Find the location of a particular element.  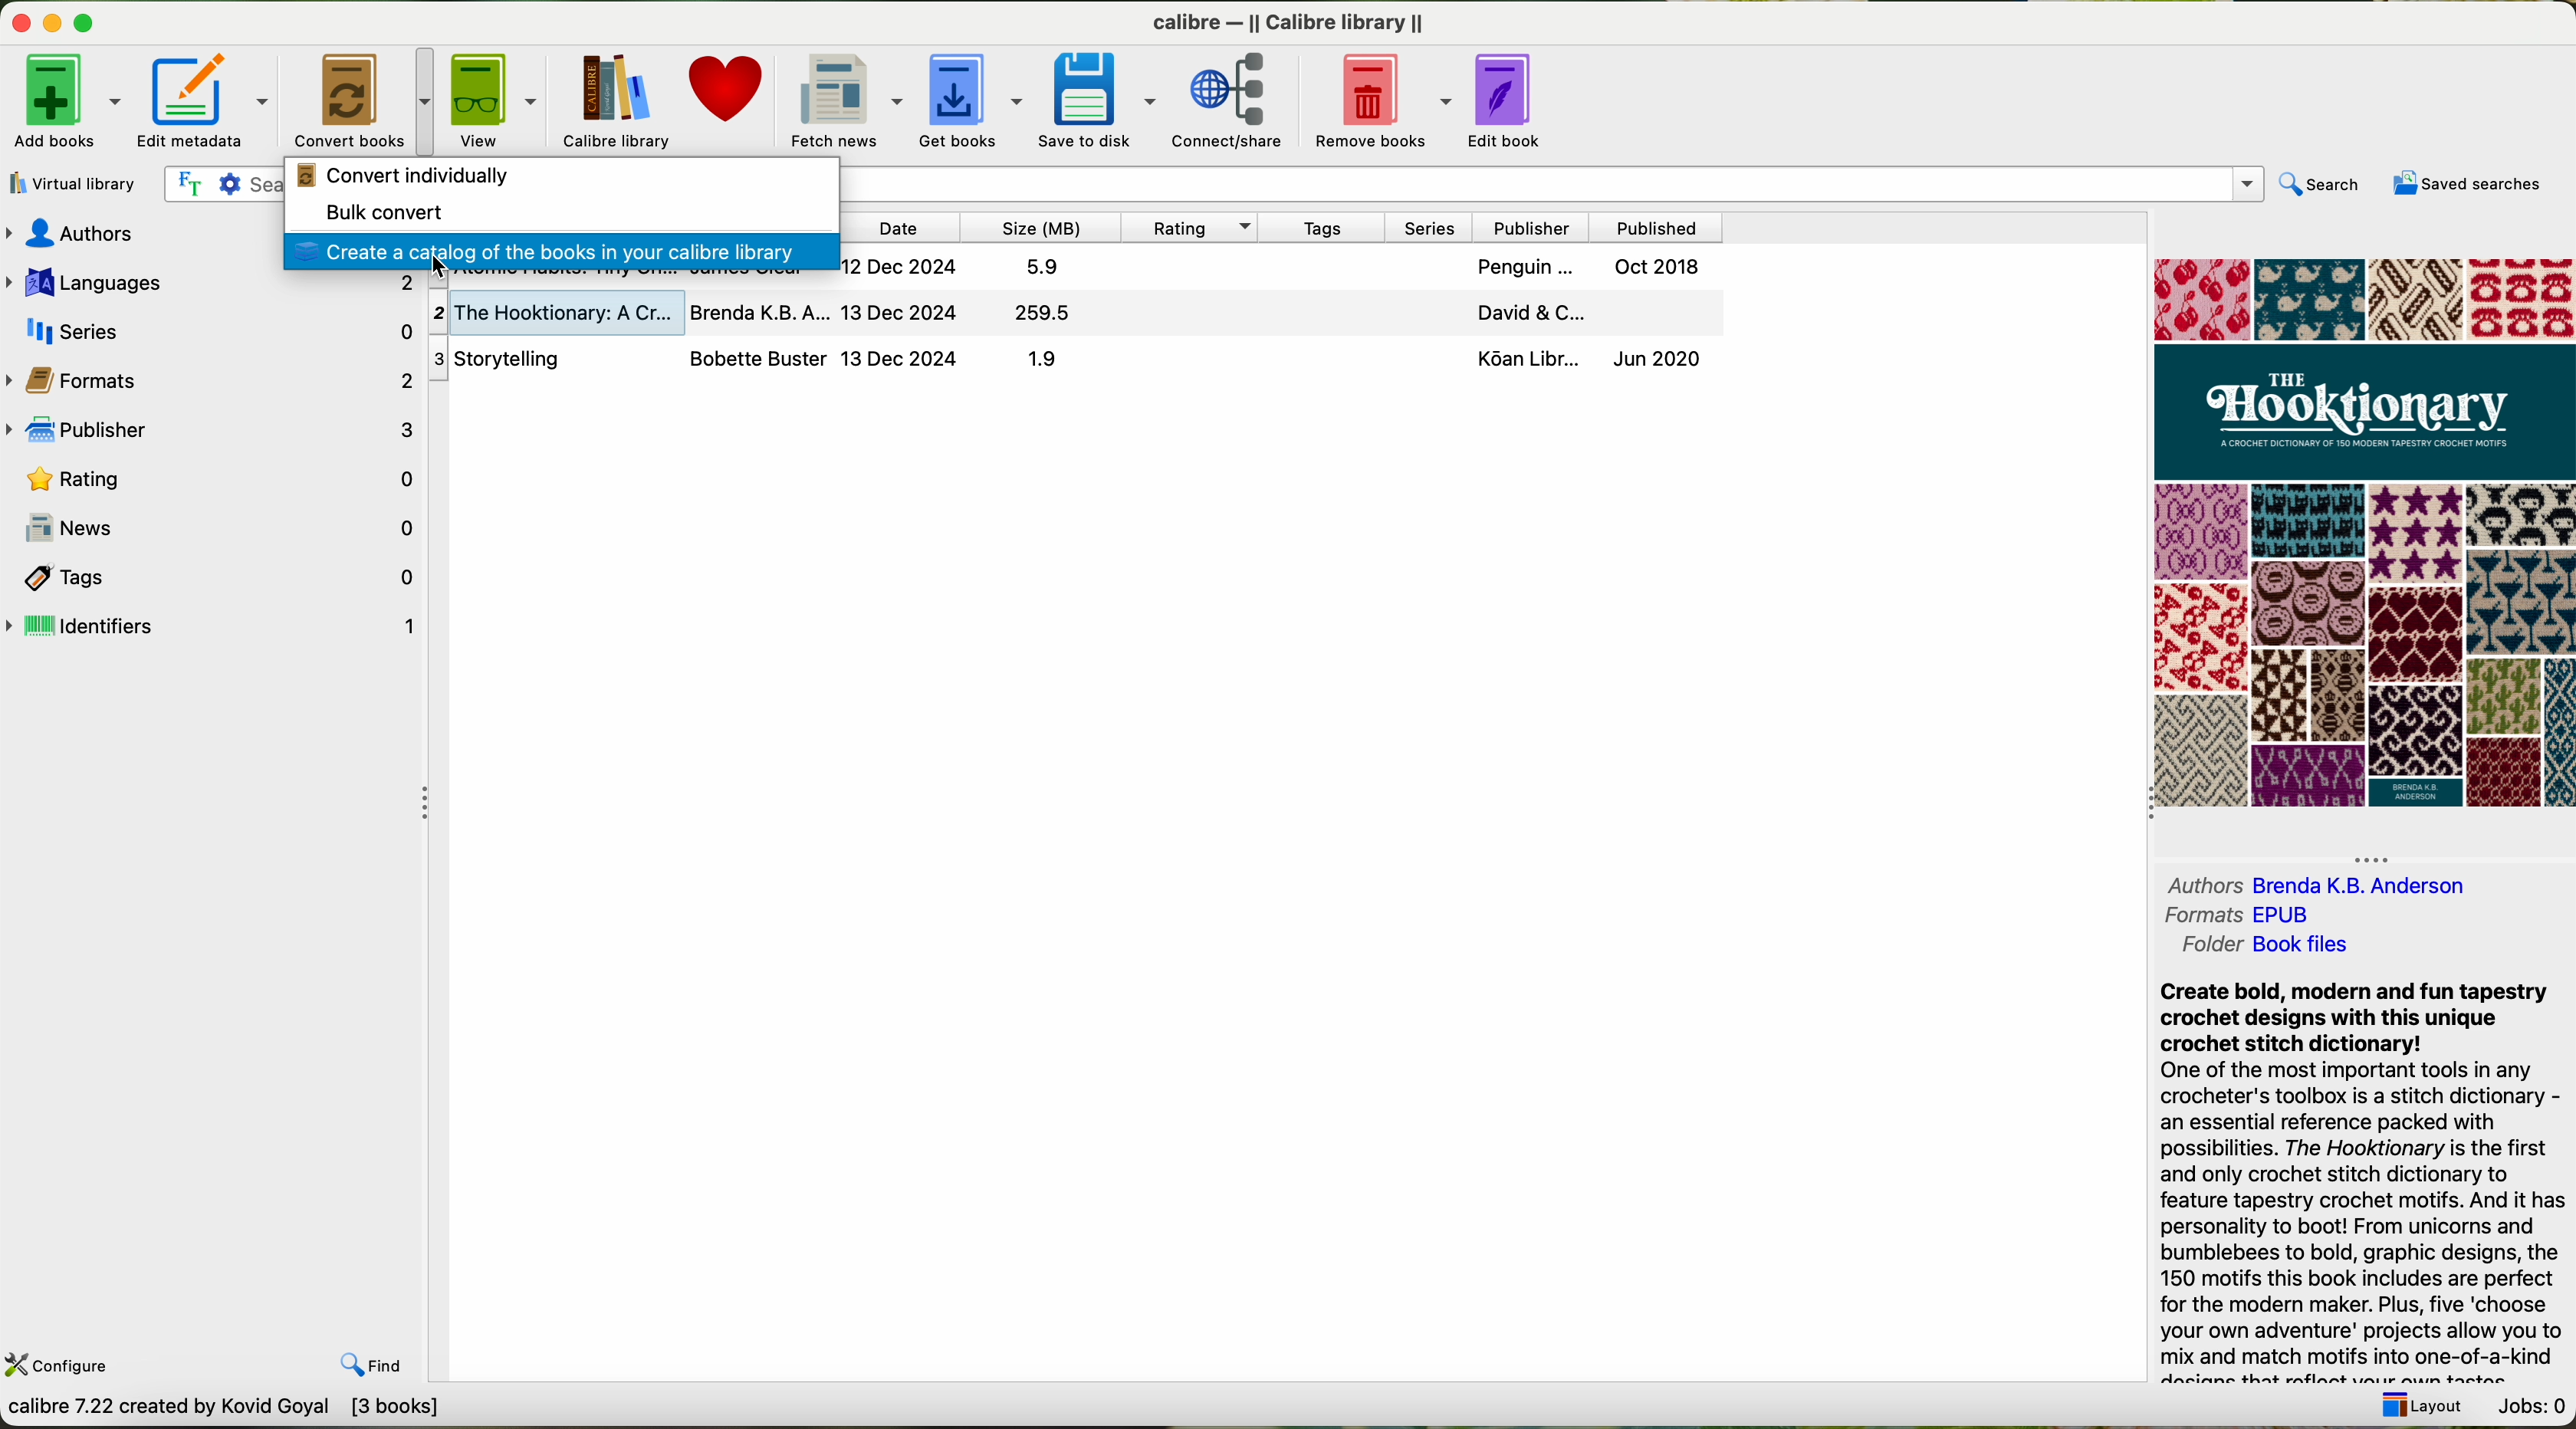

series is located at coordinates (213, 333).